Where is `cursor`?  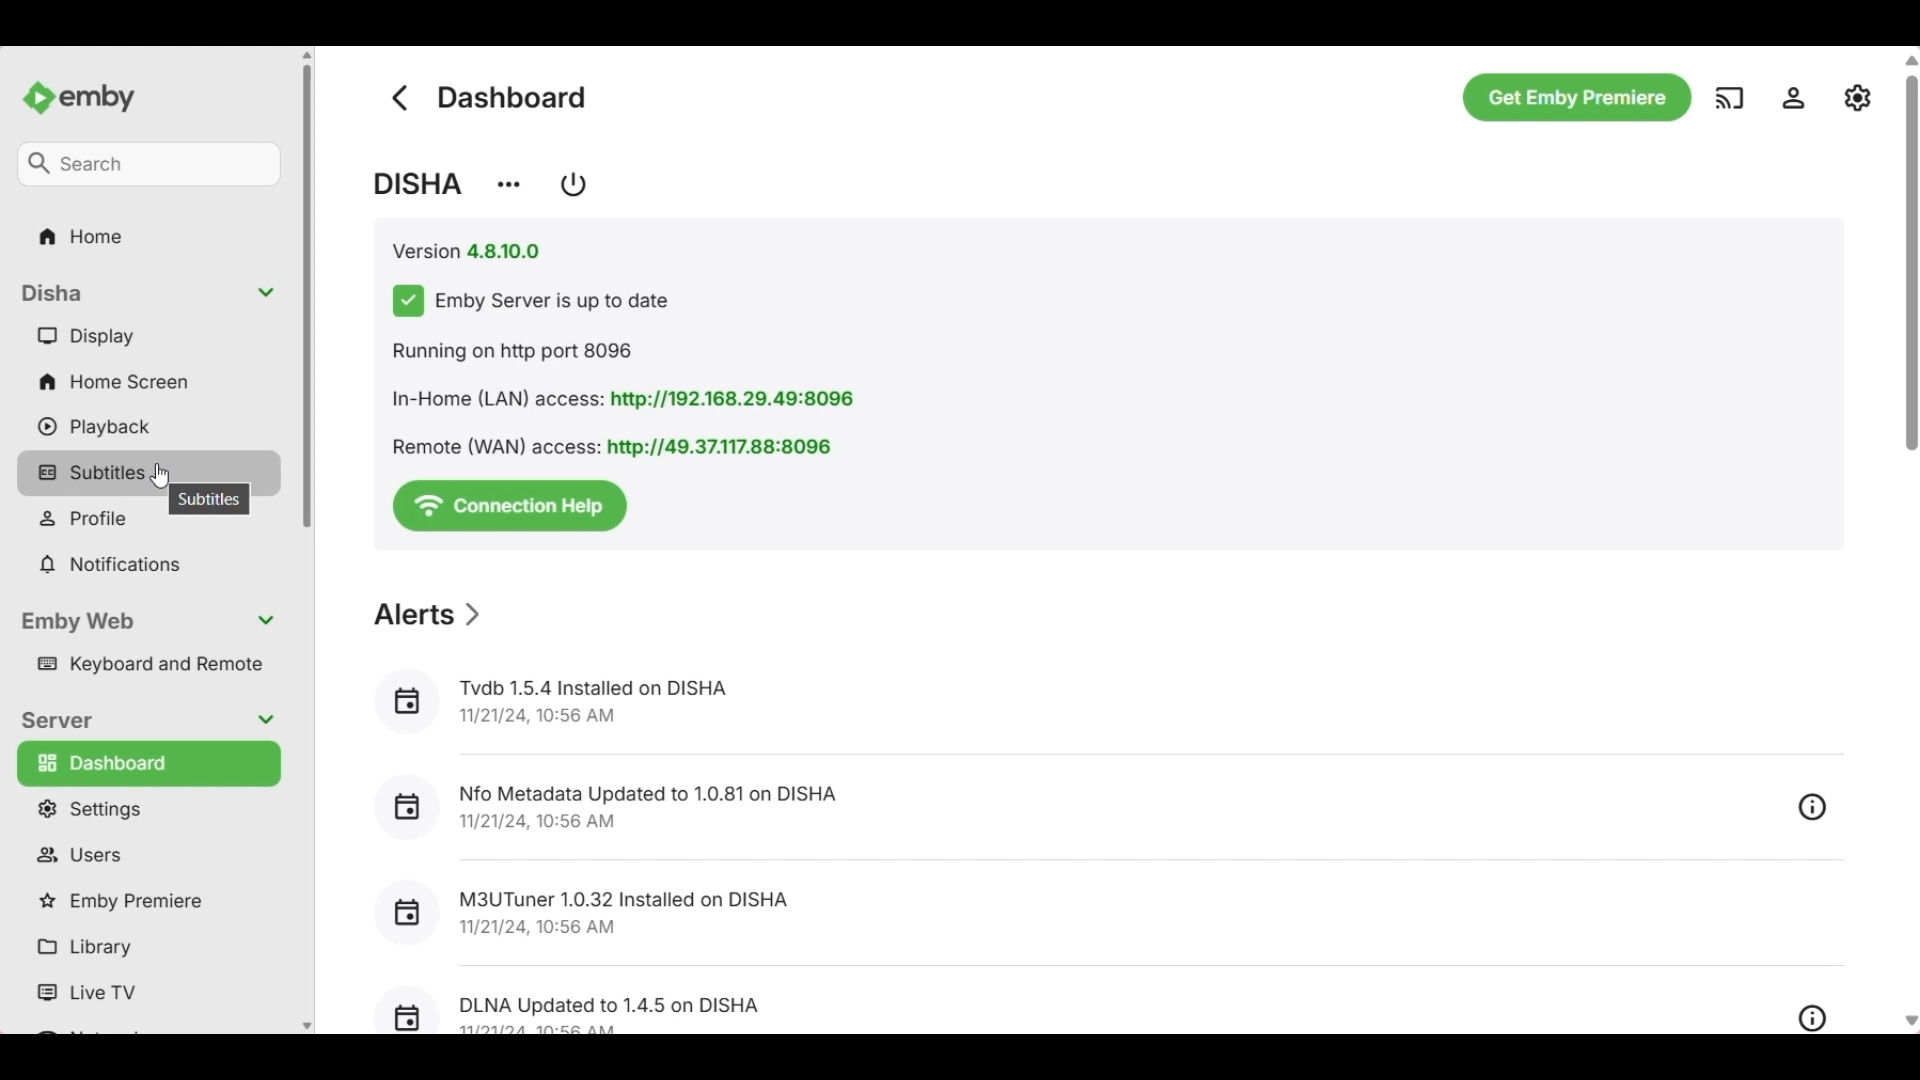 cursor is located at coordinates (159, 475).